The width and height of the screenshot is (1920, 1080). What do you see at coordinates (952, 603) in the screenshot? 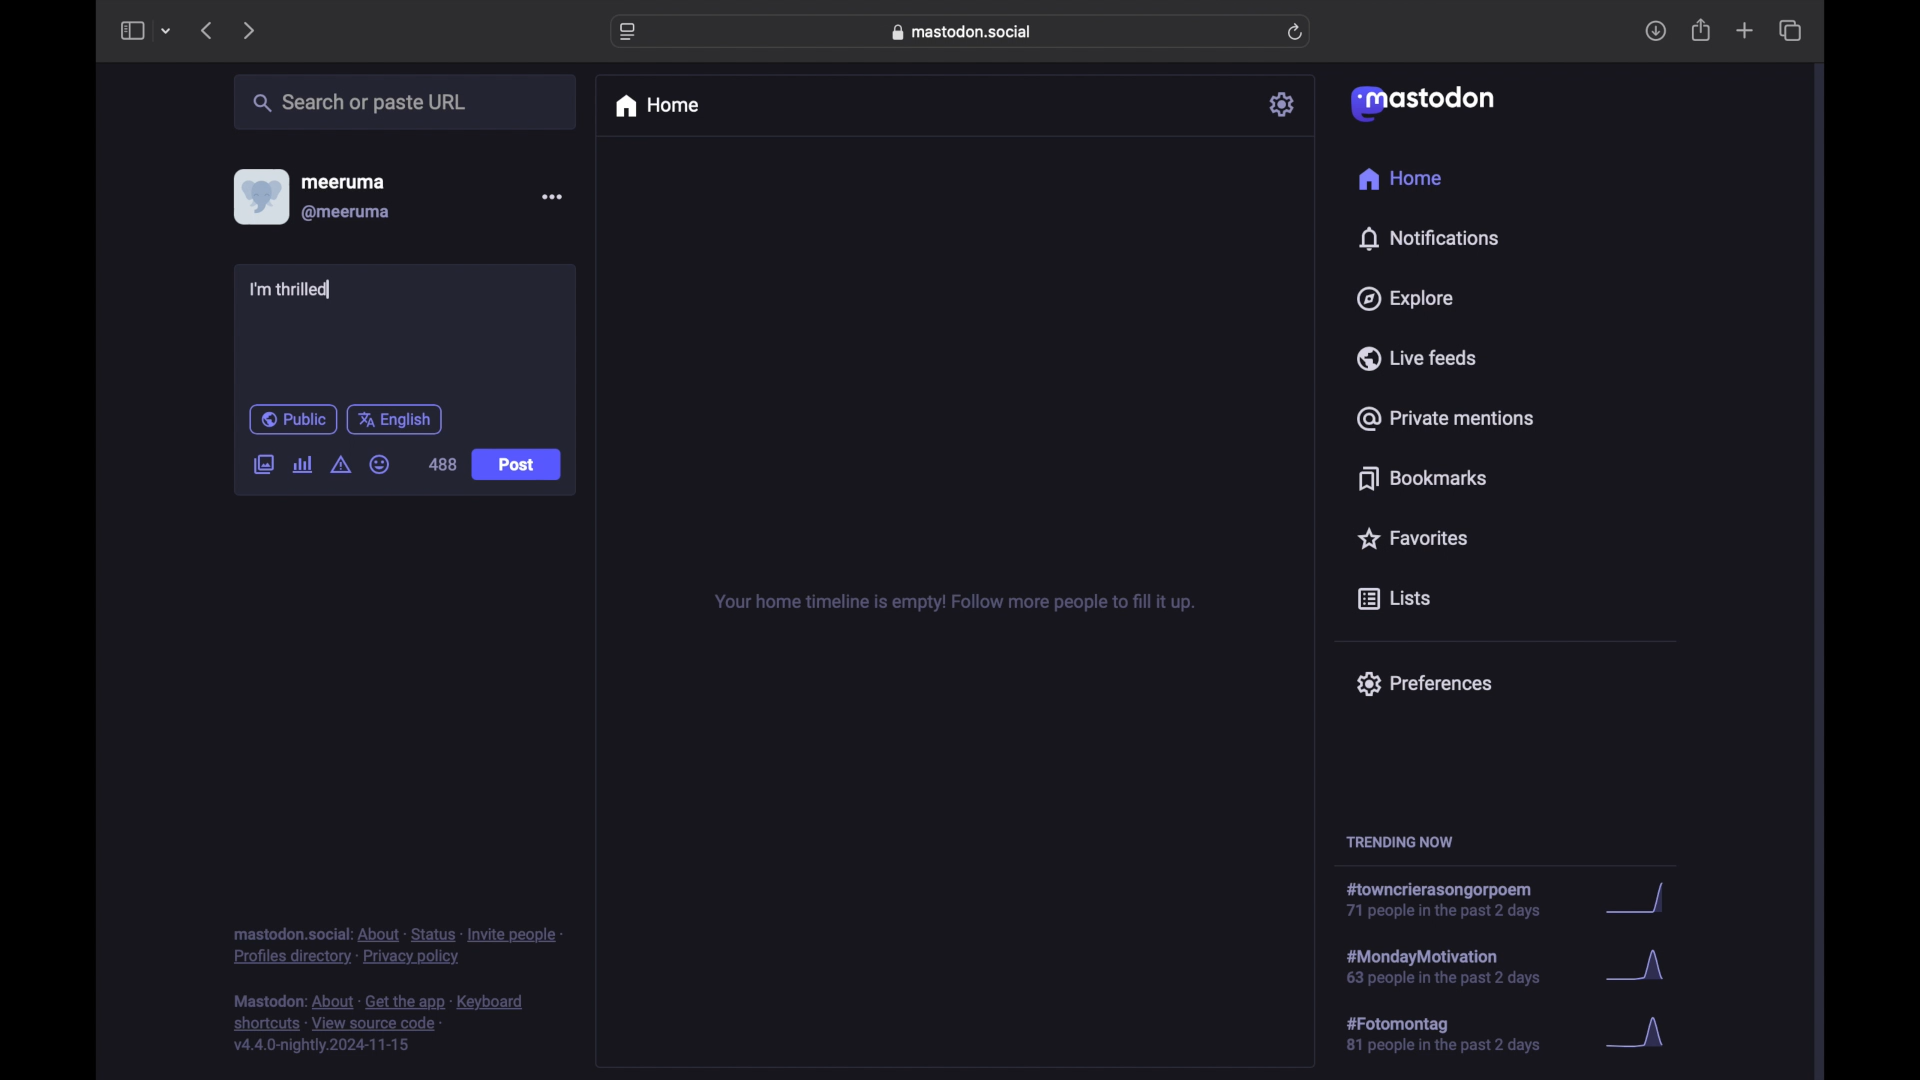
I see `your home timeline is  empty! follow for more tips` at bounding box center [952, 603].